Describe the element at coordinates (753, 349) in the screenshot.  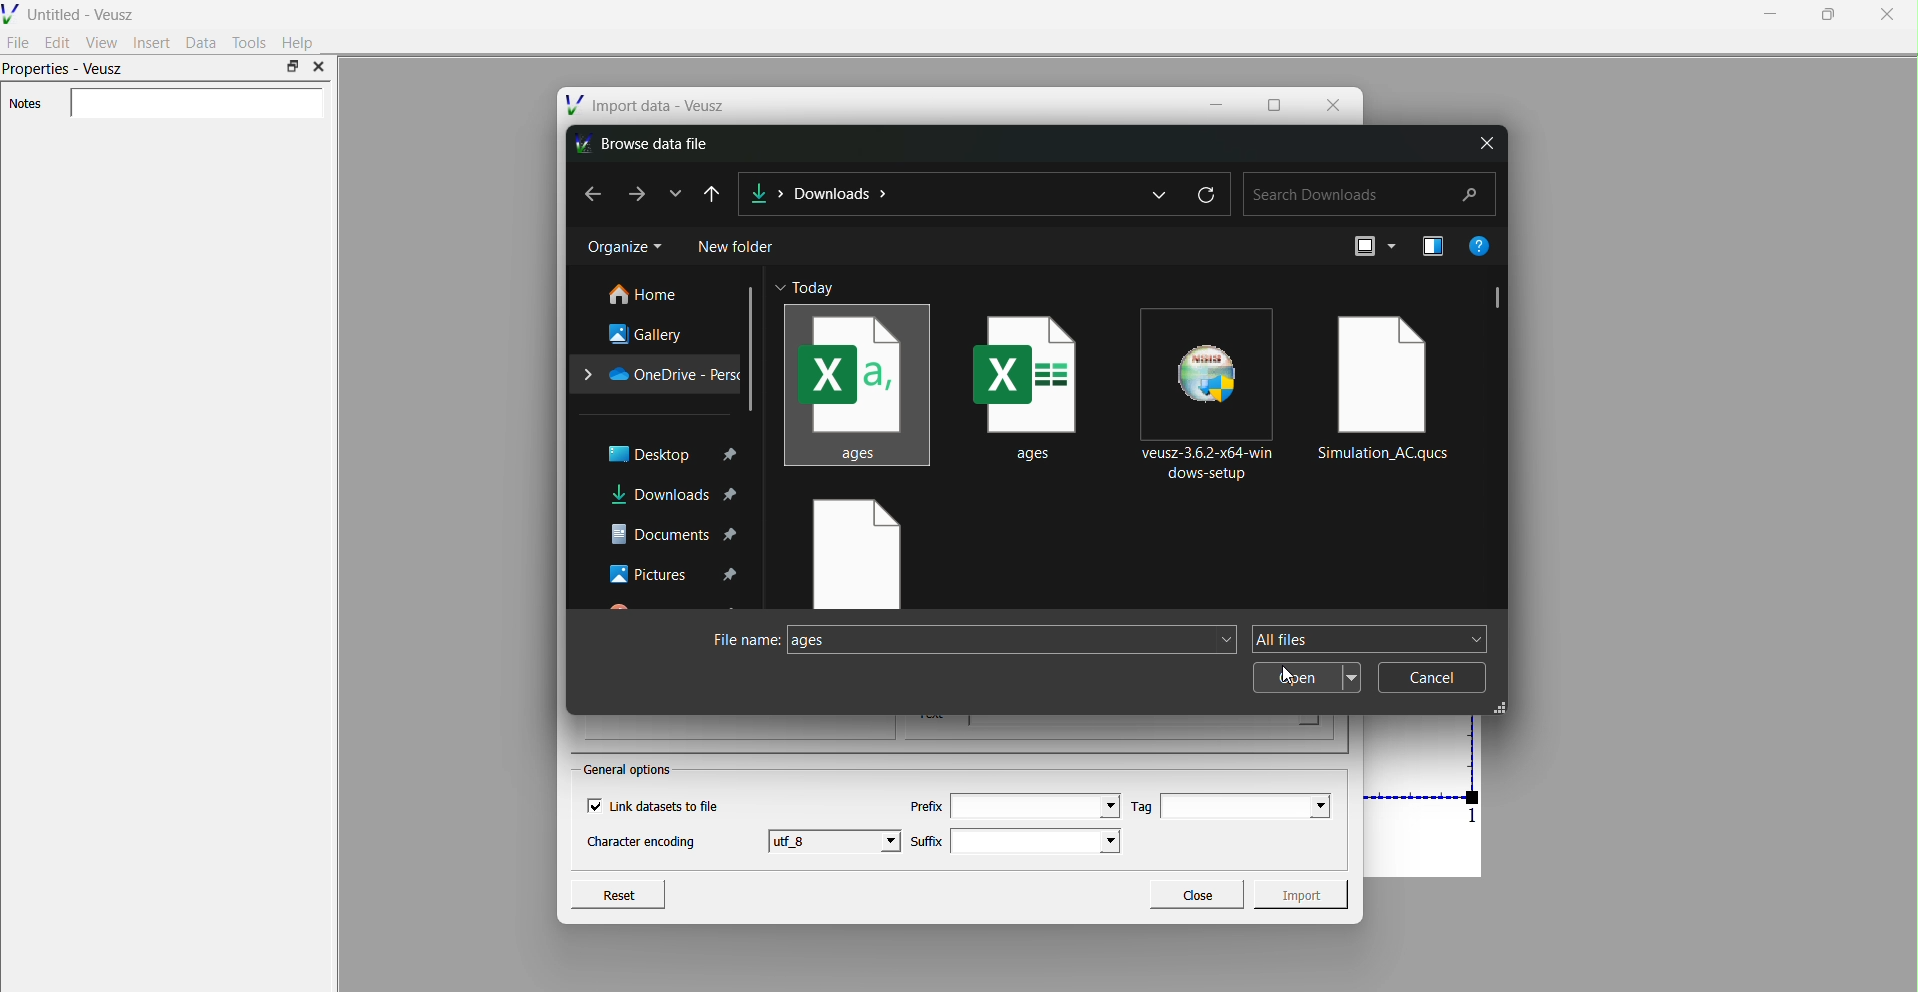
I see `scroll bar` at that location.